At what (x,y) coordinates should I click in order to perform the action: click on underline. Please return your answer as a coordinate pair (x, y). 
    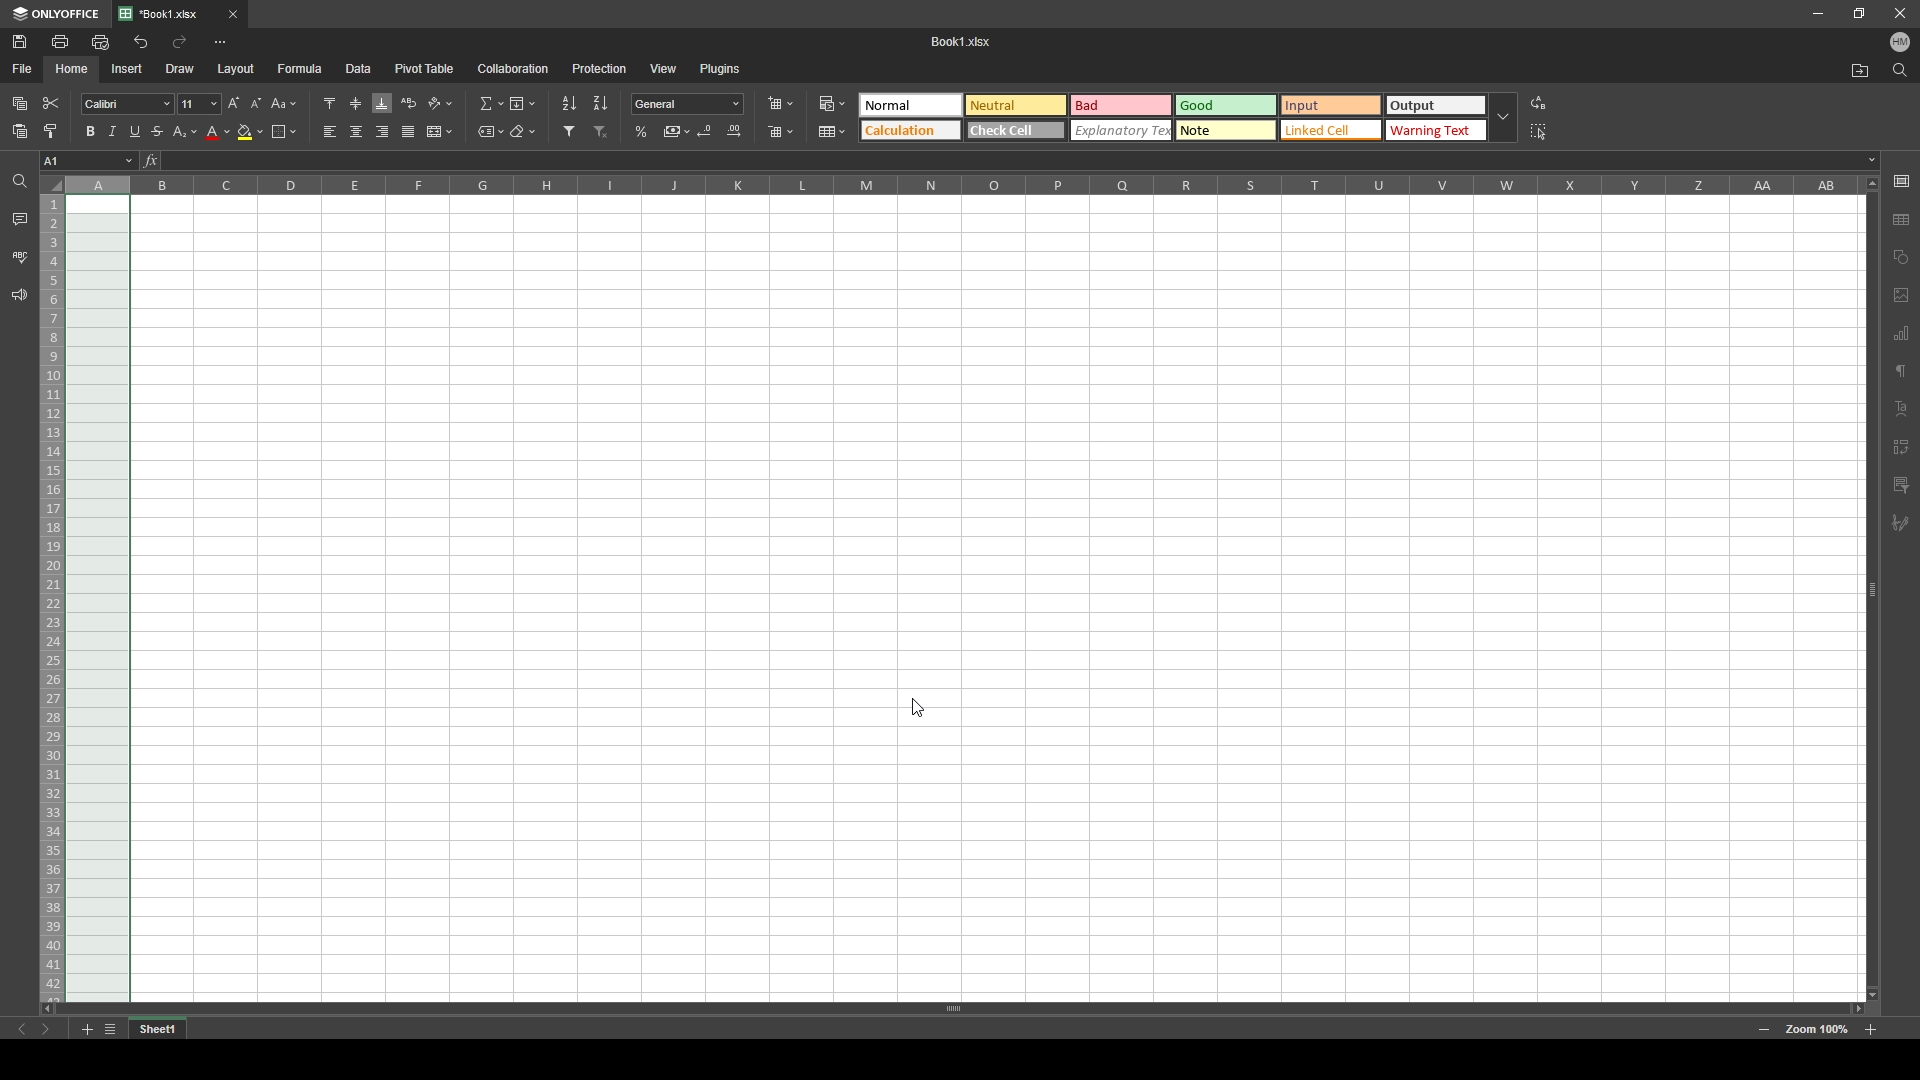
    Looking at the image, I should click on (134, 132).